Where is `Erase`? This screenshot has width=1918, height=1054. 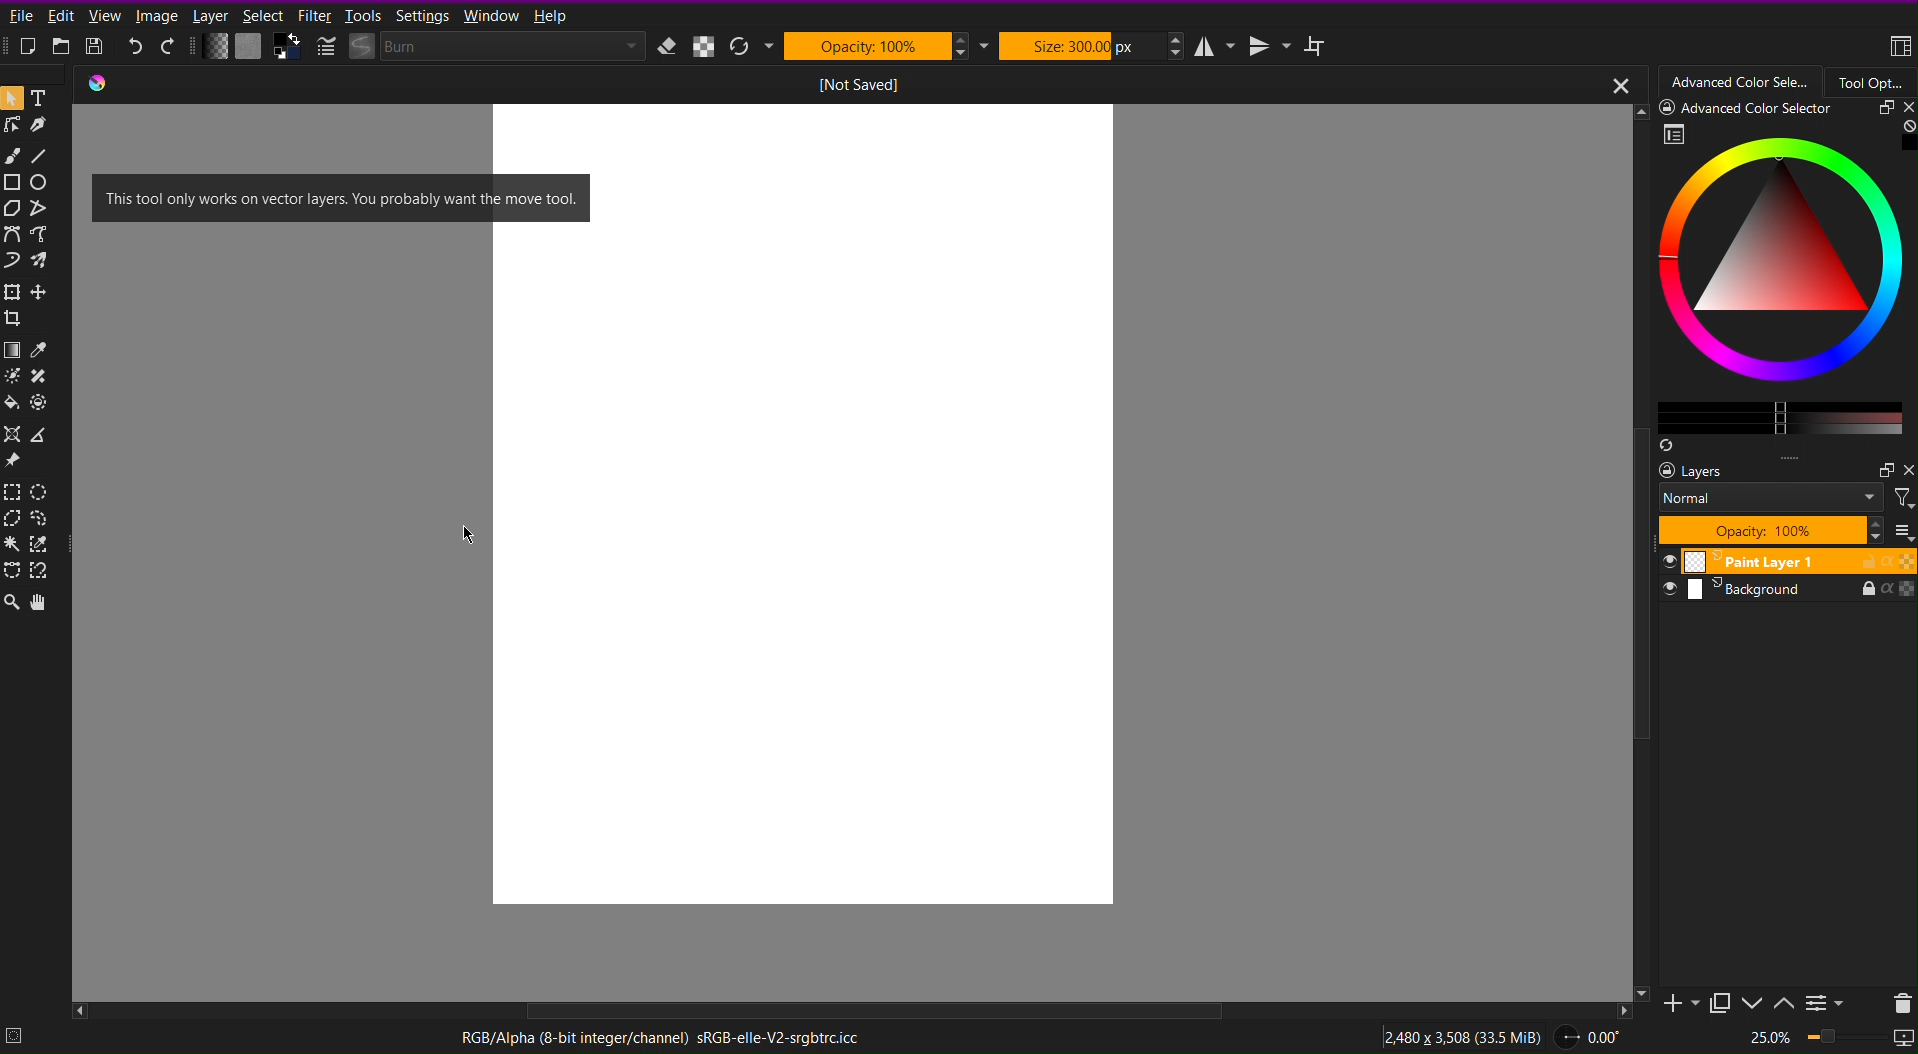 Erase is located at coordinates (668, 47).